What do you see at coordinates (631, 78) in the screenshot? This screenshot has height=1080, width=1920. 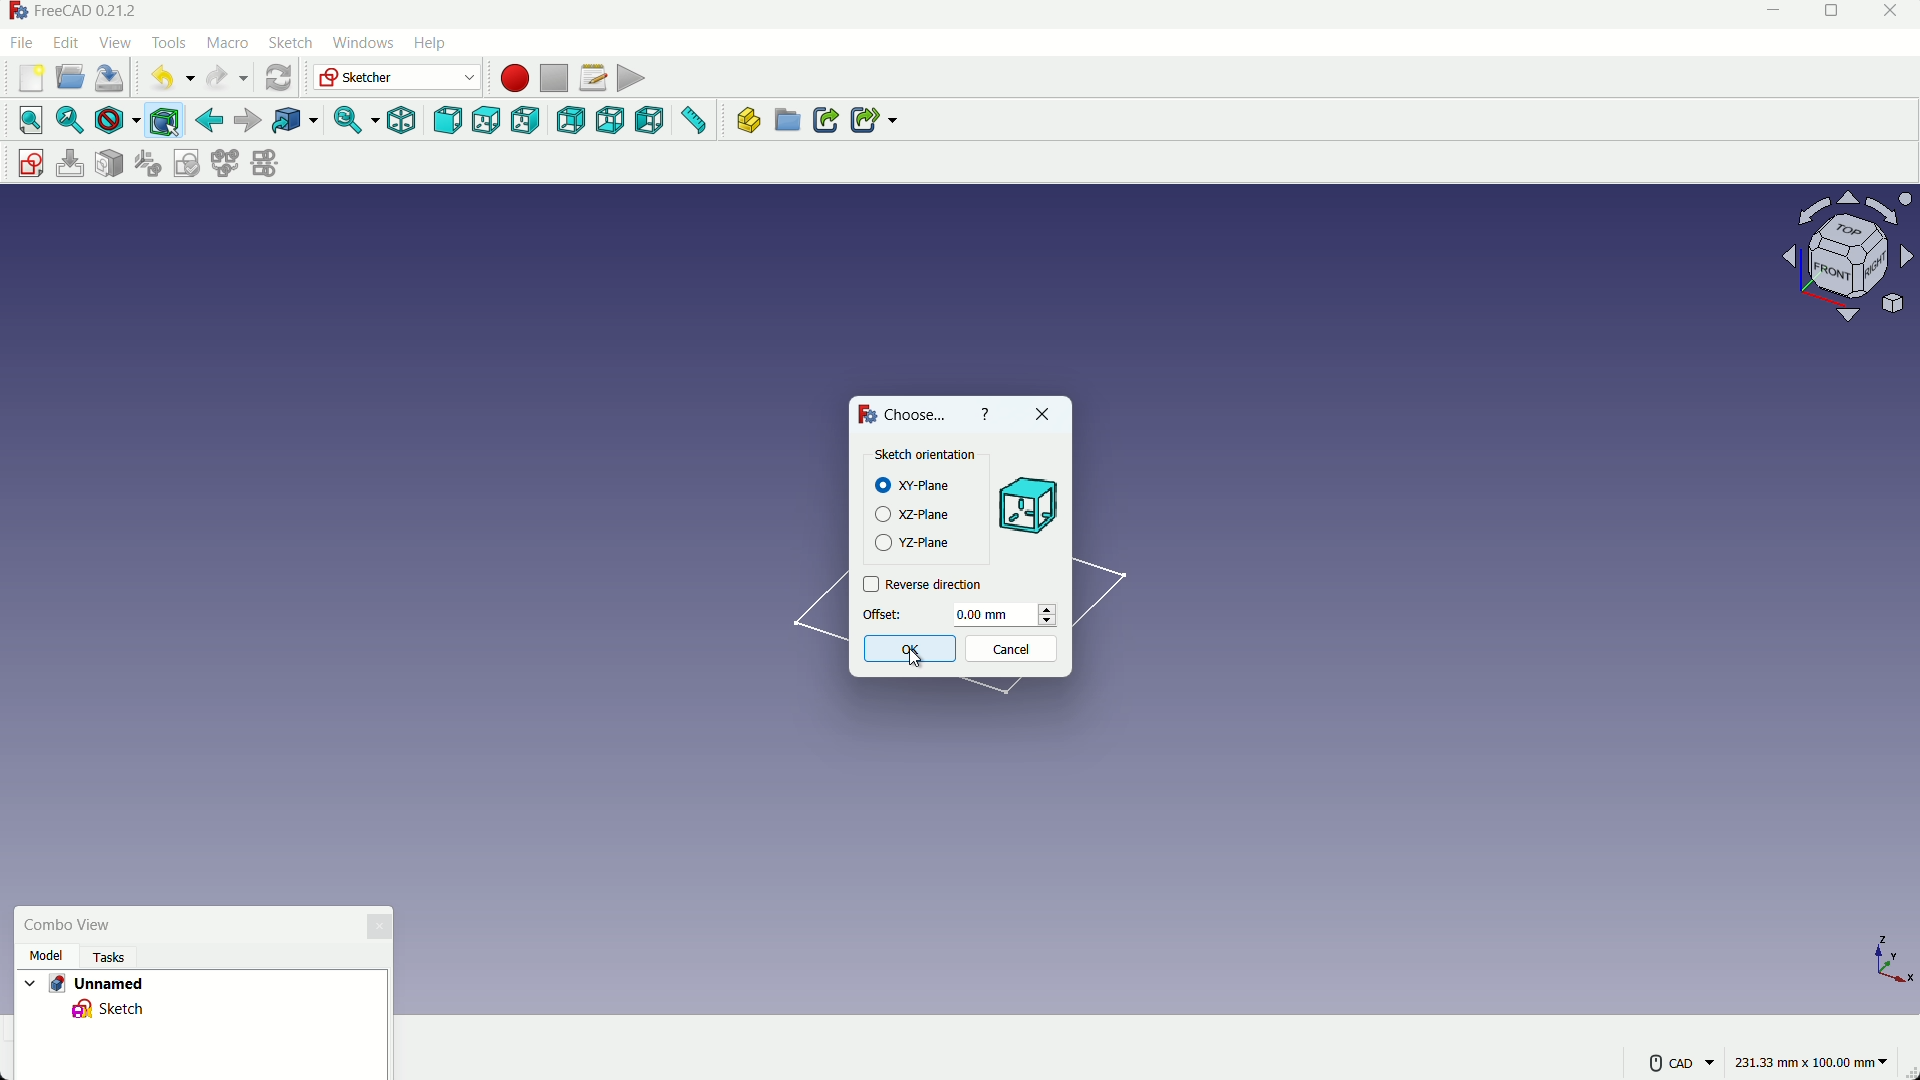 I see `execute macros` at bounding box center [631, 78].